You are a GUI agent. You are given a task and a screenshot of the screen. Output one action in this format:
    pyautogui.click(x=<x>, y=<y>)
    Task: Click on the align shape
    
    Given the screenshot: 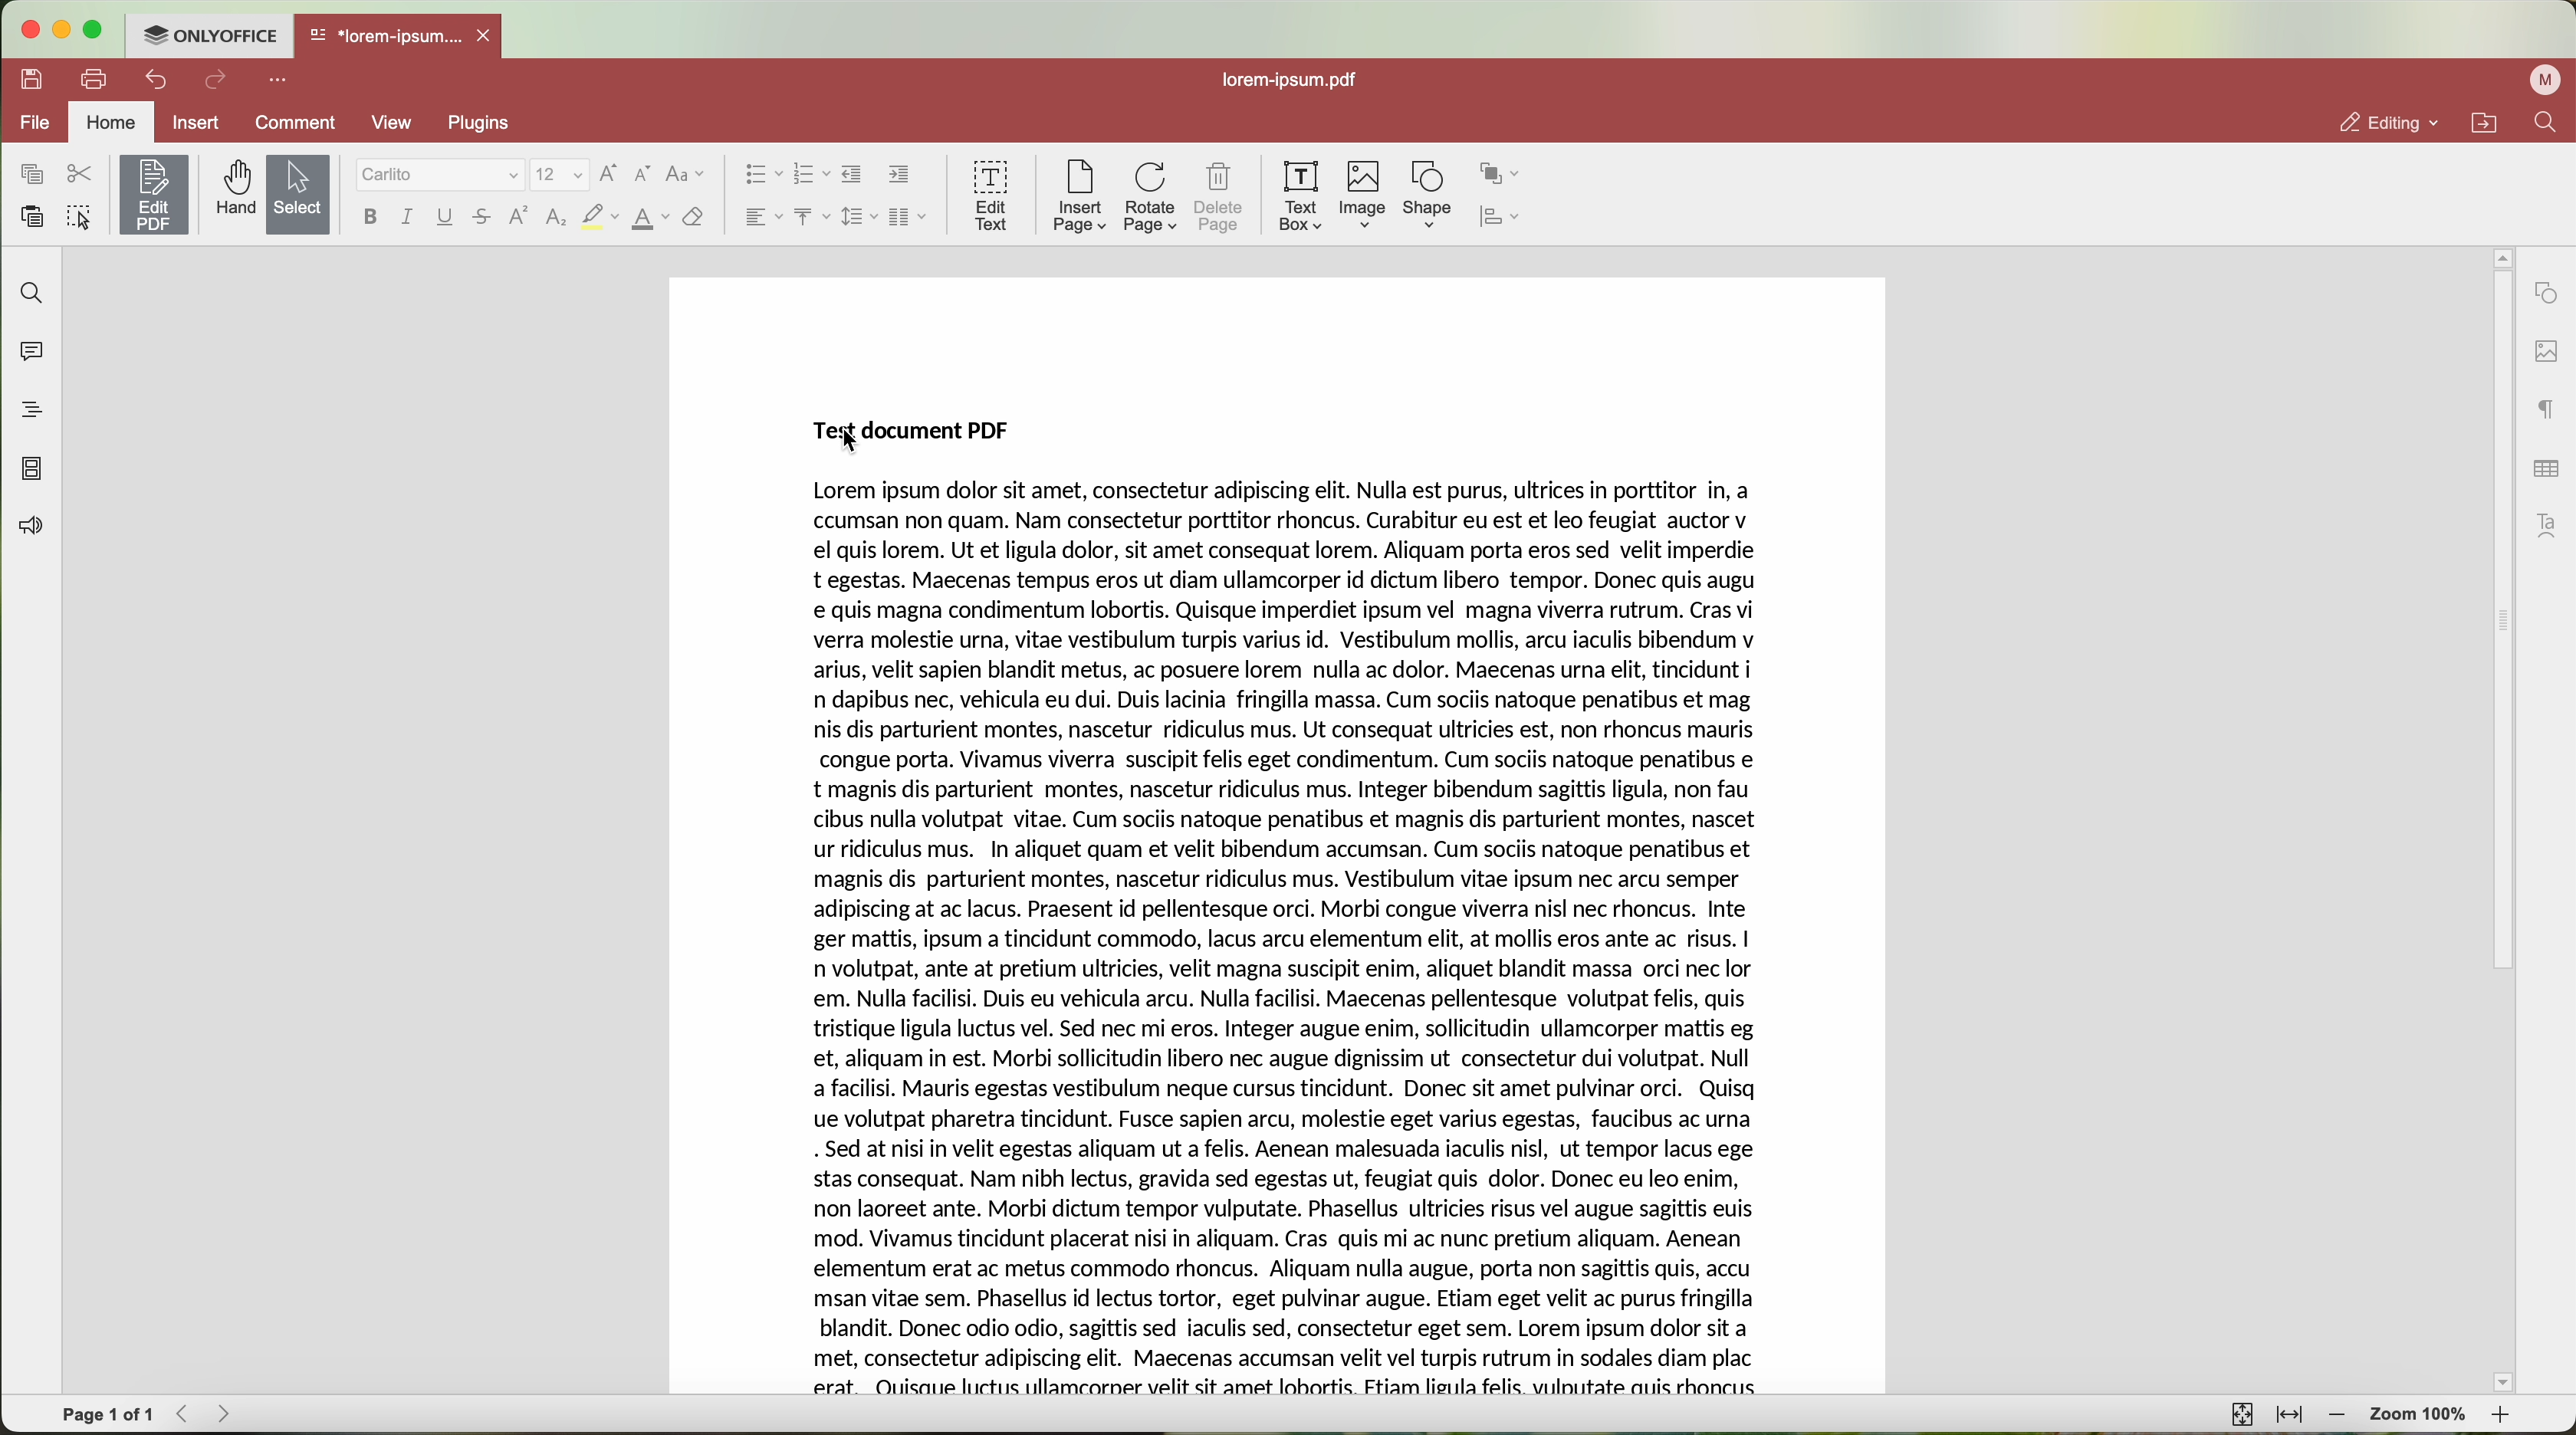 What is the action you would take?
    pyautogui.click(x=1499, y=218)
    